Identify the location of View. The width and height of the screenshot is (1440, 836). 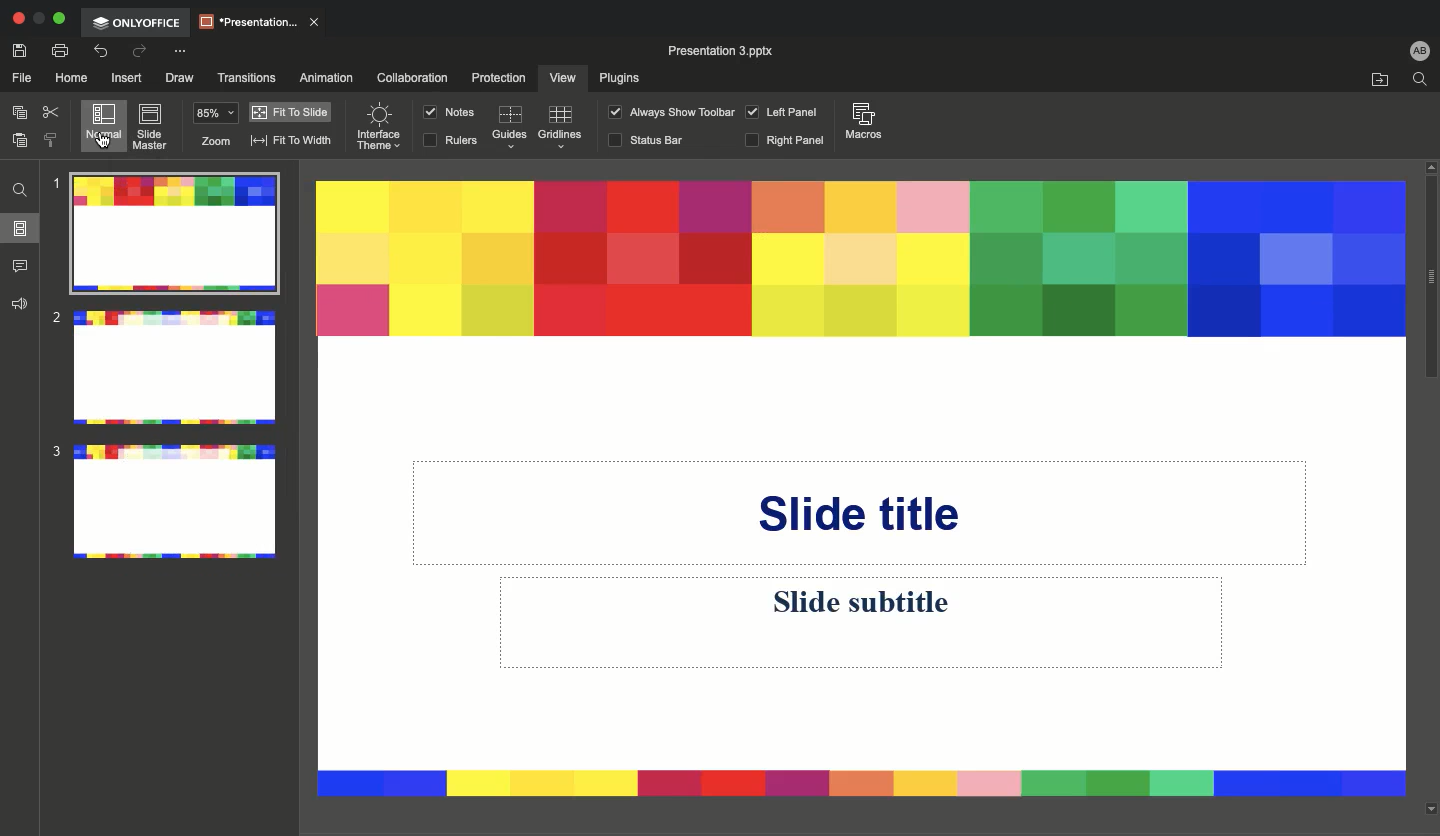
(565, 76).